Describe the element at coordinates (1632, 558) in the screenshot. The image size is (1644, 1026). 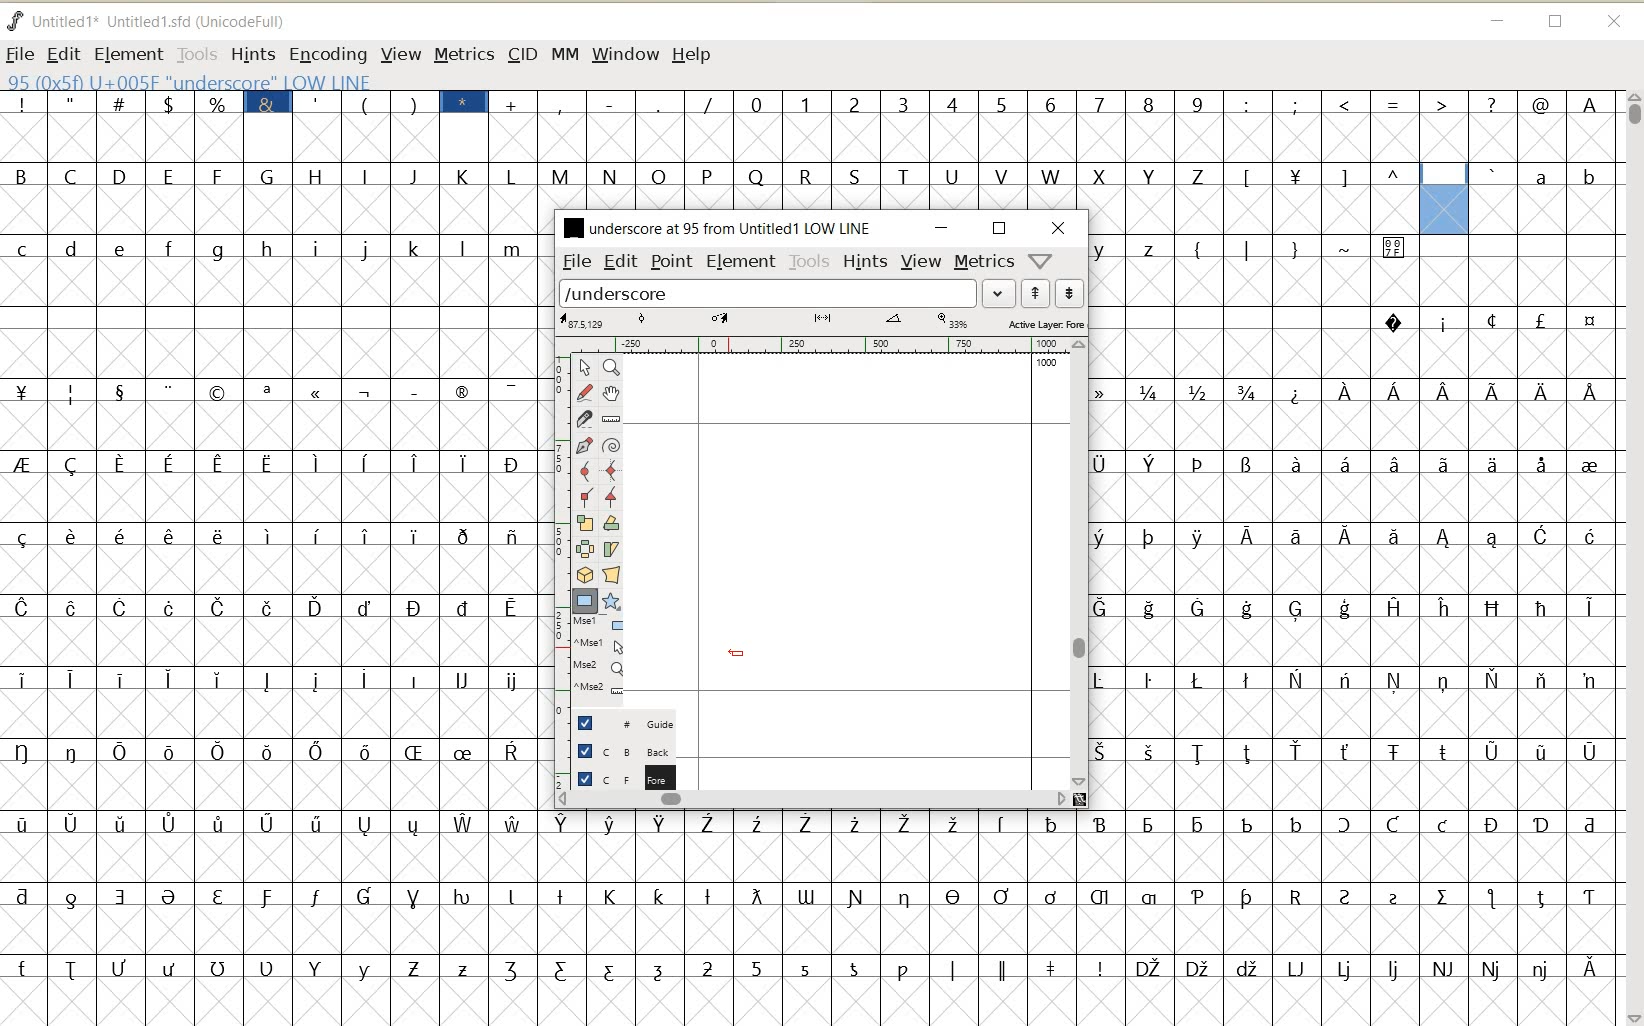
I see `SCROLLBAR` at that location.